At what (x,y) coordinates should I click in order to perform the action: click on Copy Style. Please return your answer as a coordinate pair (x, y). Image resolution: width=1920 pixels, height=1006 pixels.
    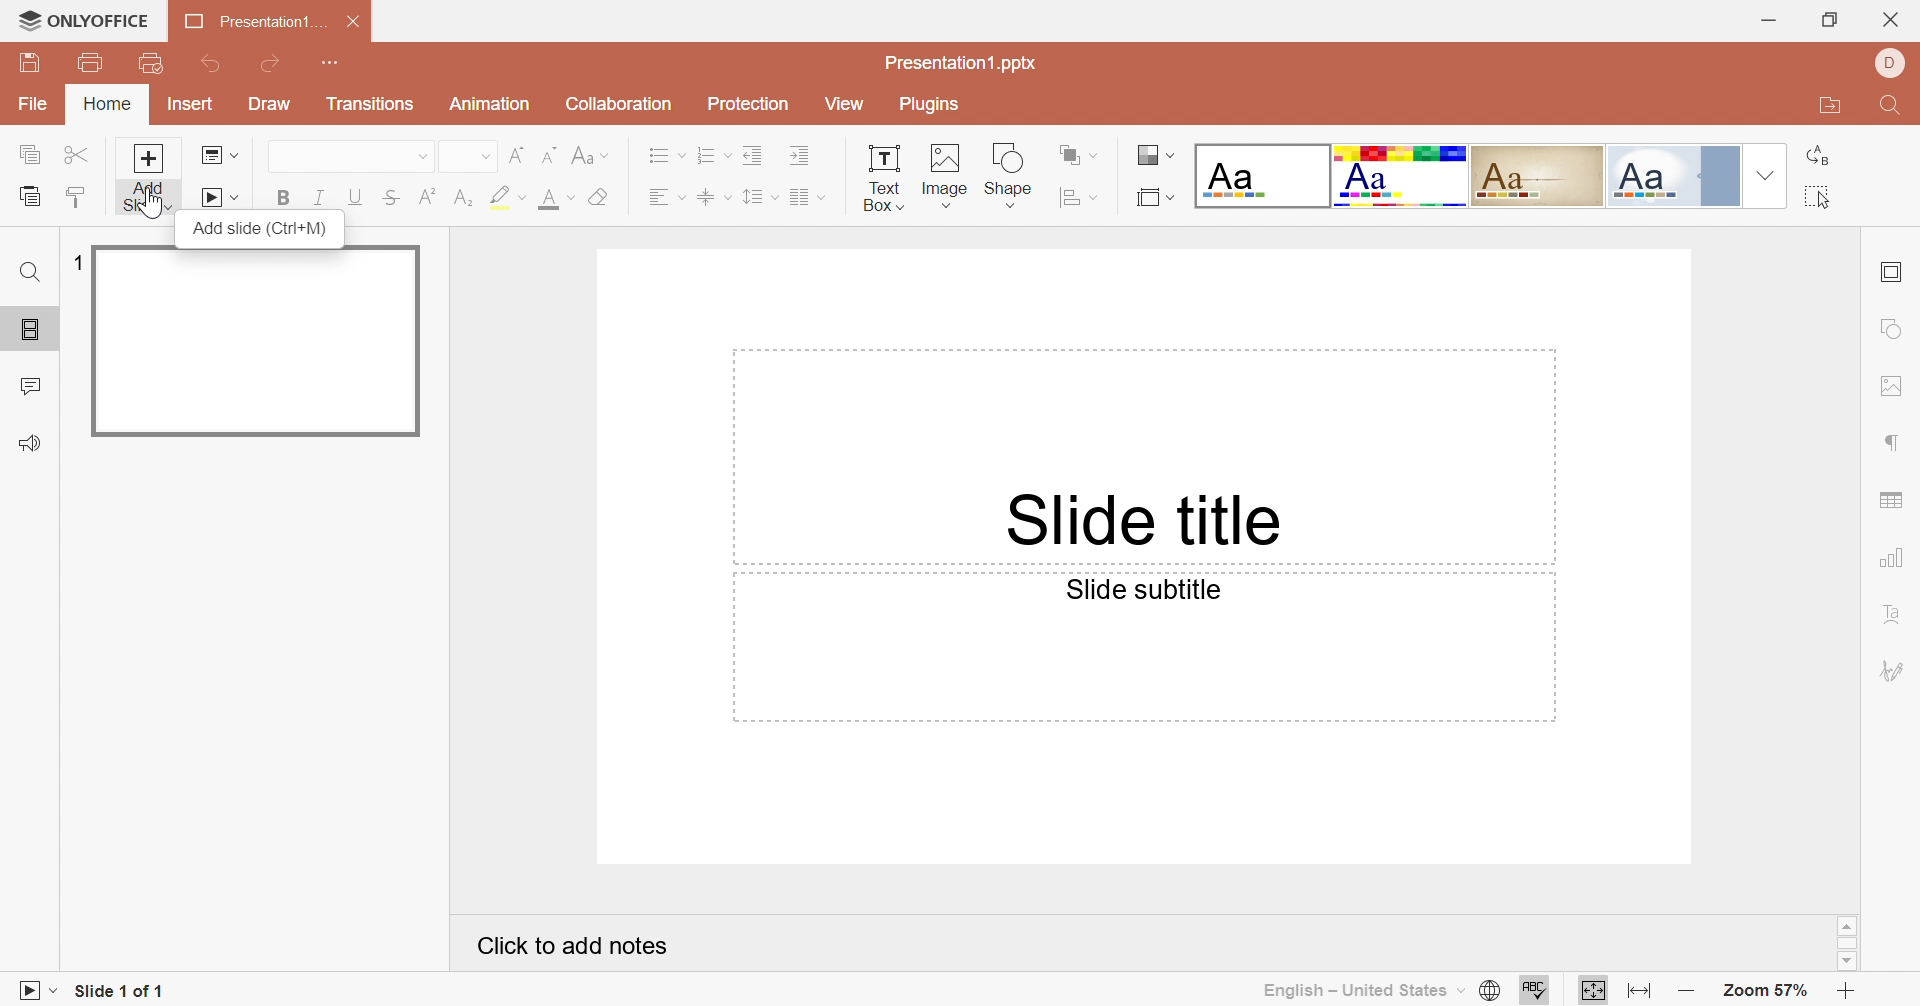
    Looking at the image, I should click on (79, 198).